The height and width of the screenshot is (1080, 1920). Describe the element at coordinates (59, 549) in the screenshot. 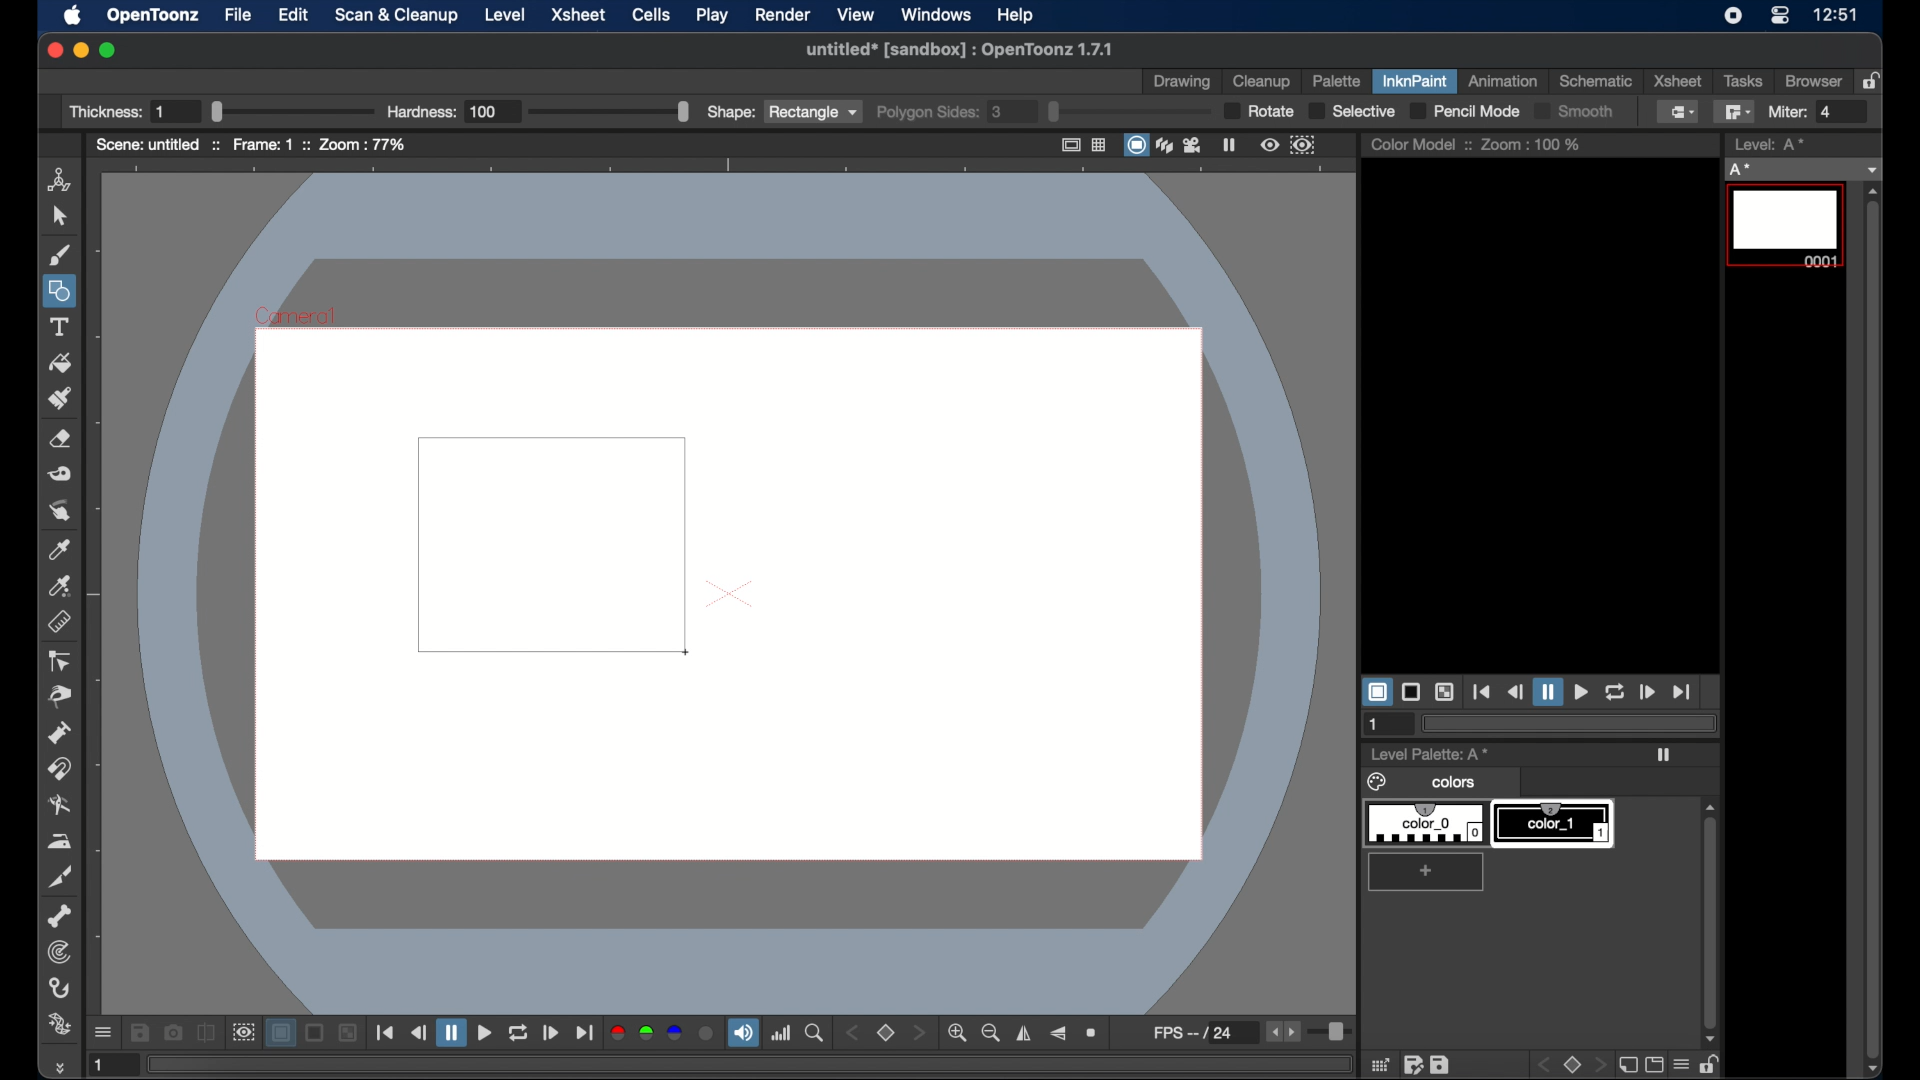

I see `picker tool` at that location.